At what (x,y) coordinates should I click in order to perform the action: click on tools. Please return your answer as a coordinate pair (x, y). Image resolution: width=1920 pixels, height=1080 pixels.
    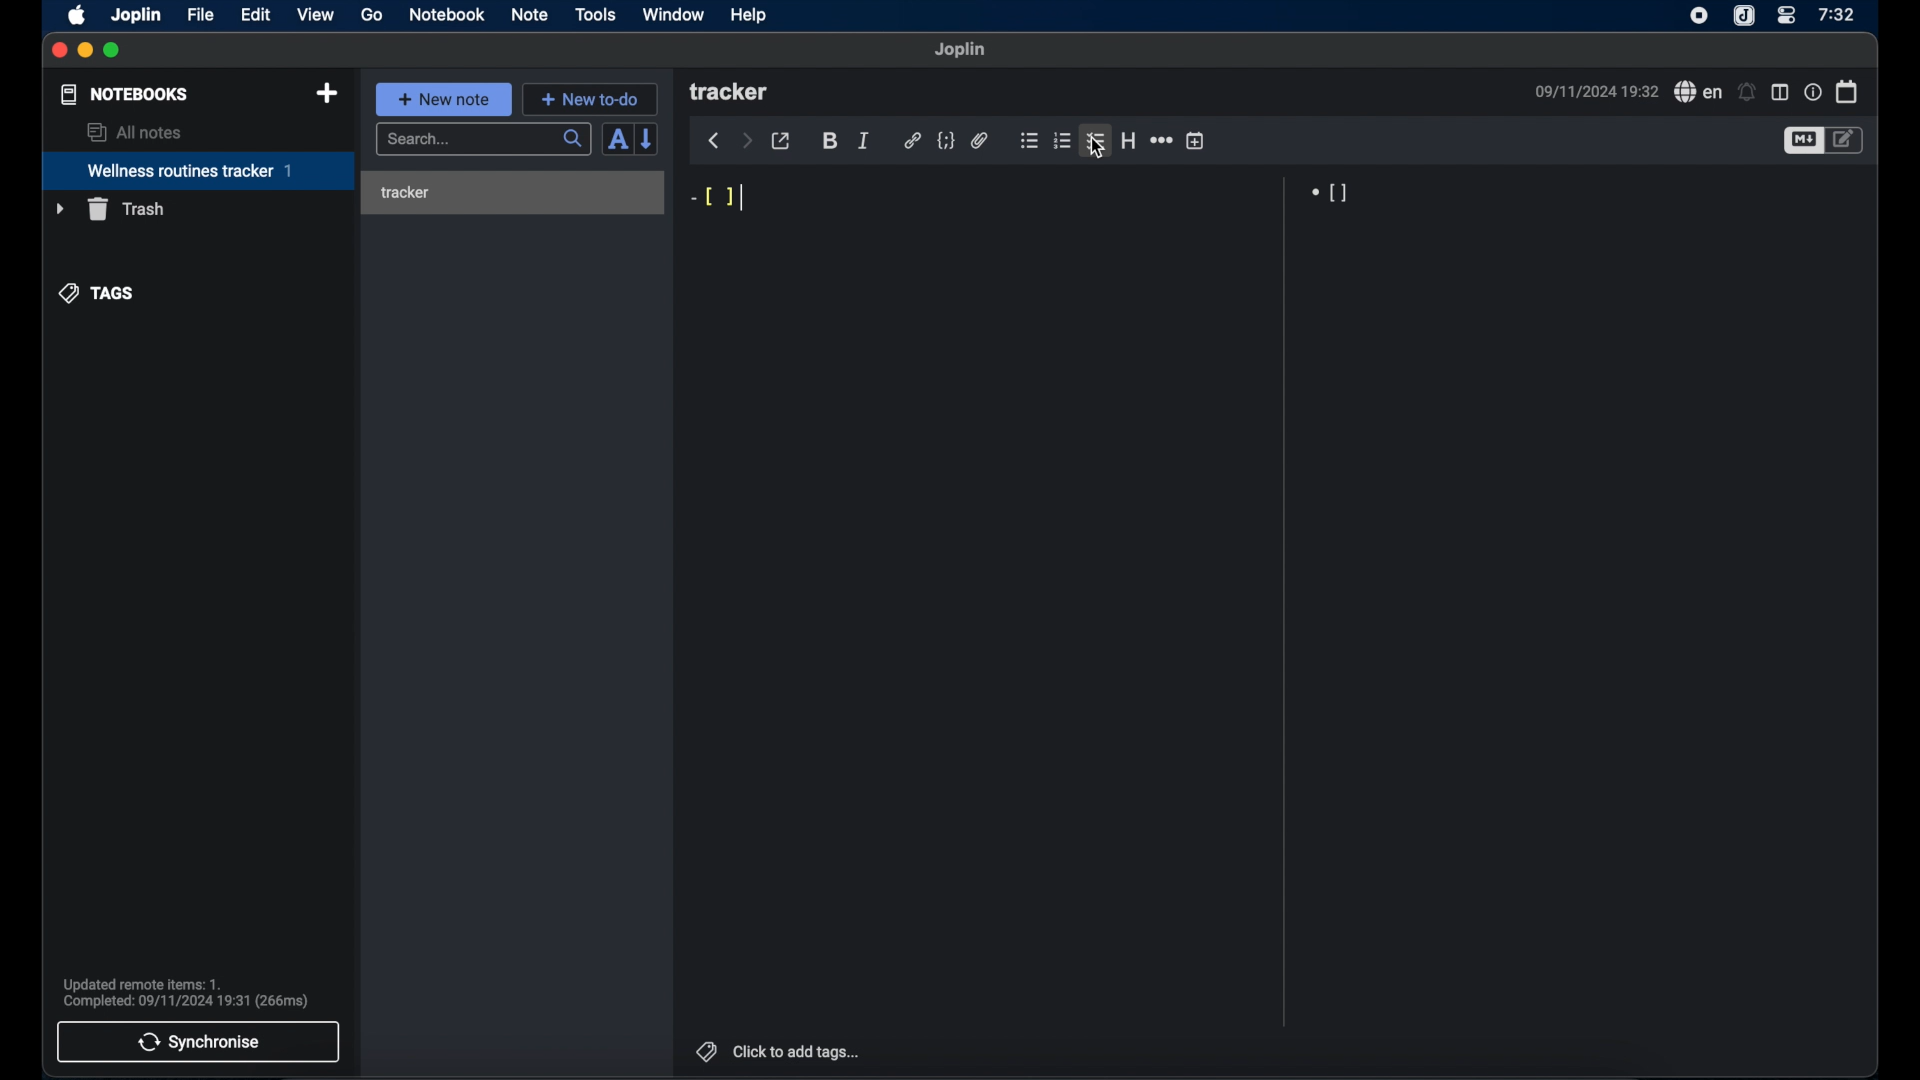
    Looking at the image, I should click on (596, 15).